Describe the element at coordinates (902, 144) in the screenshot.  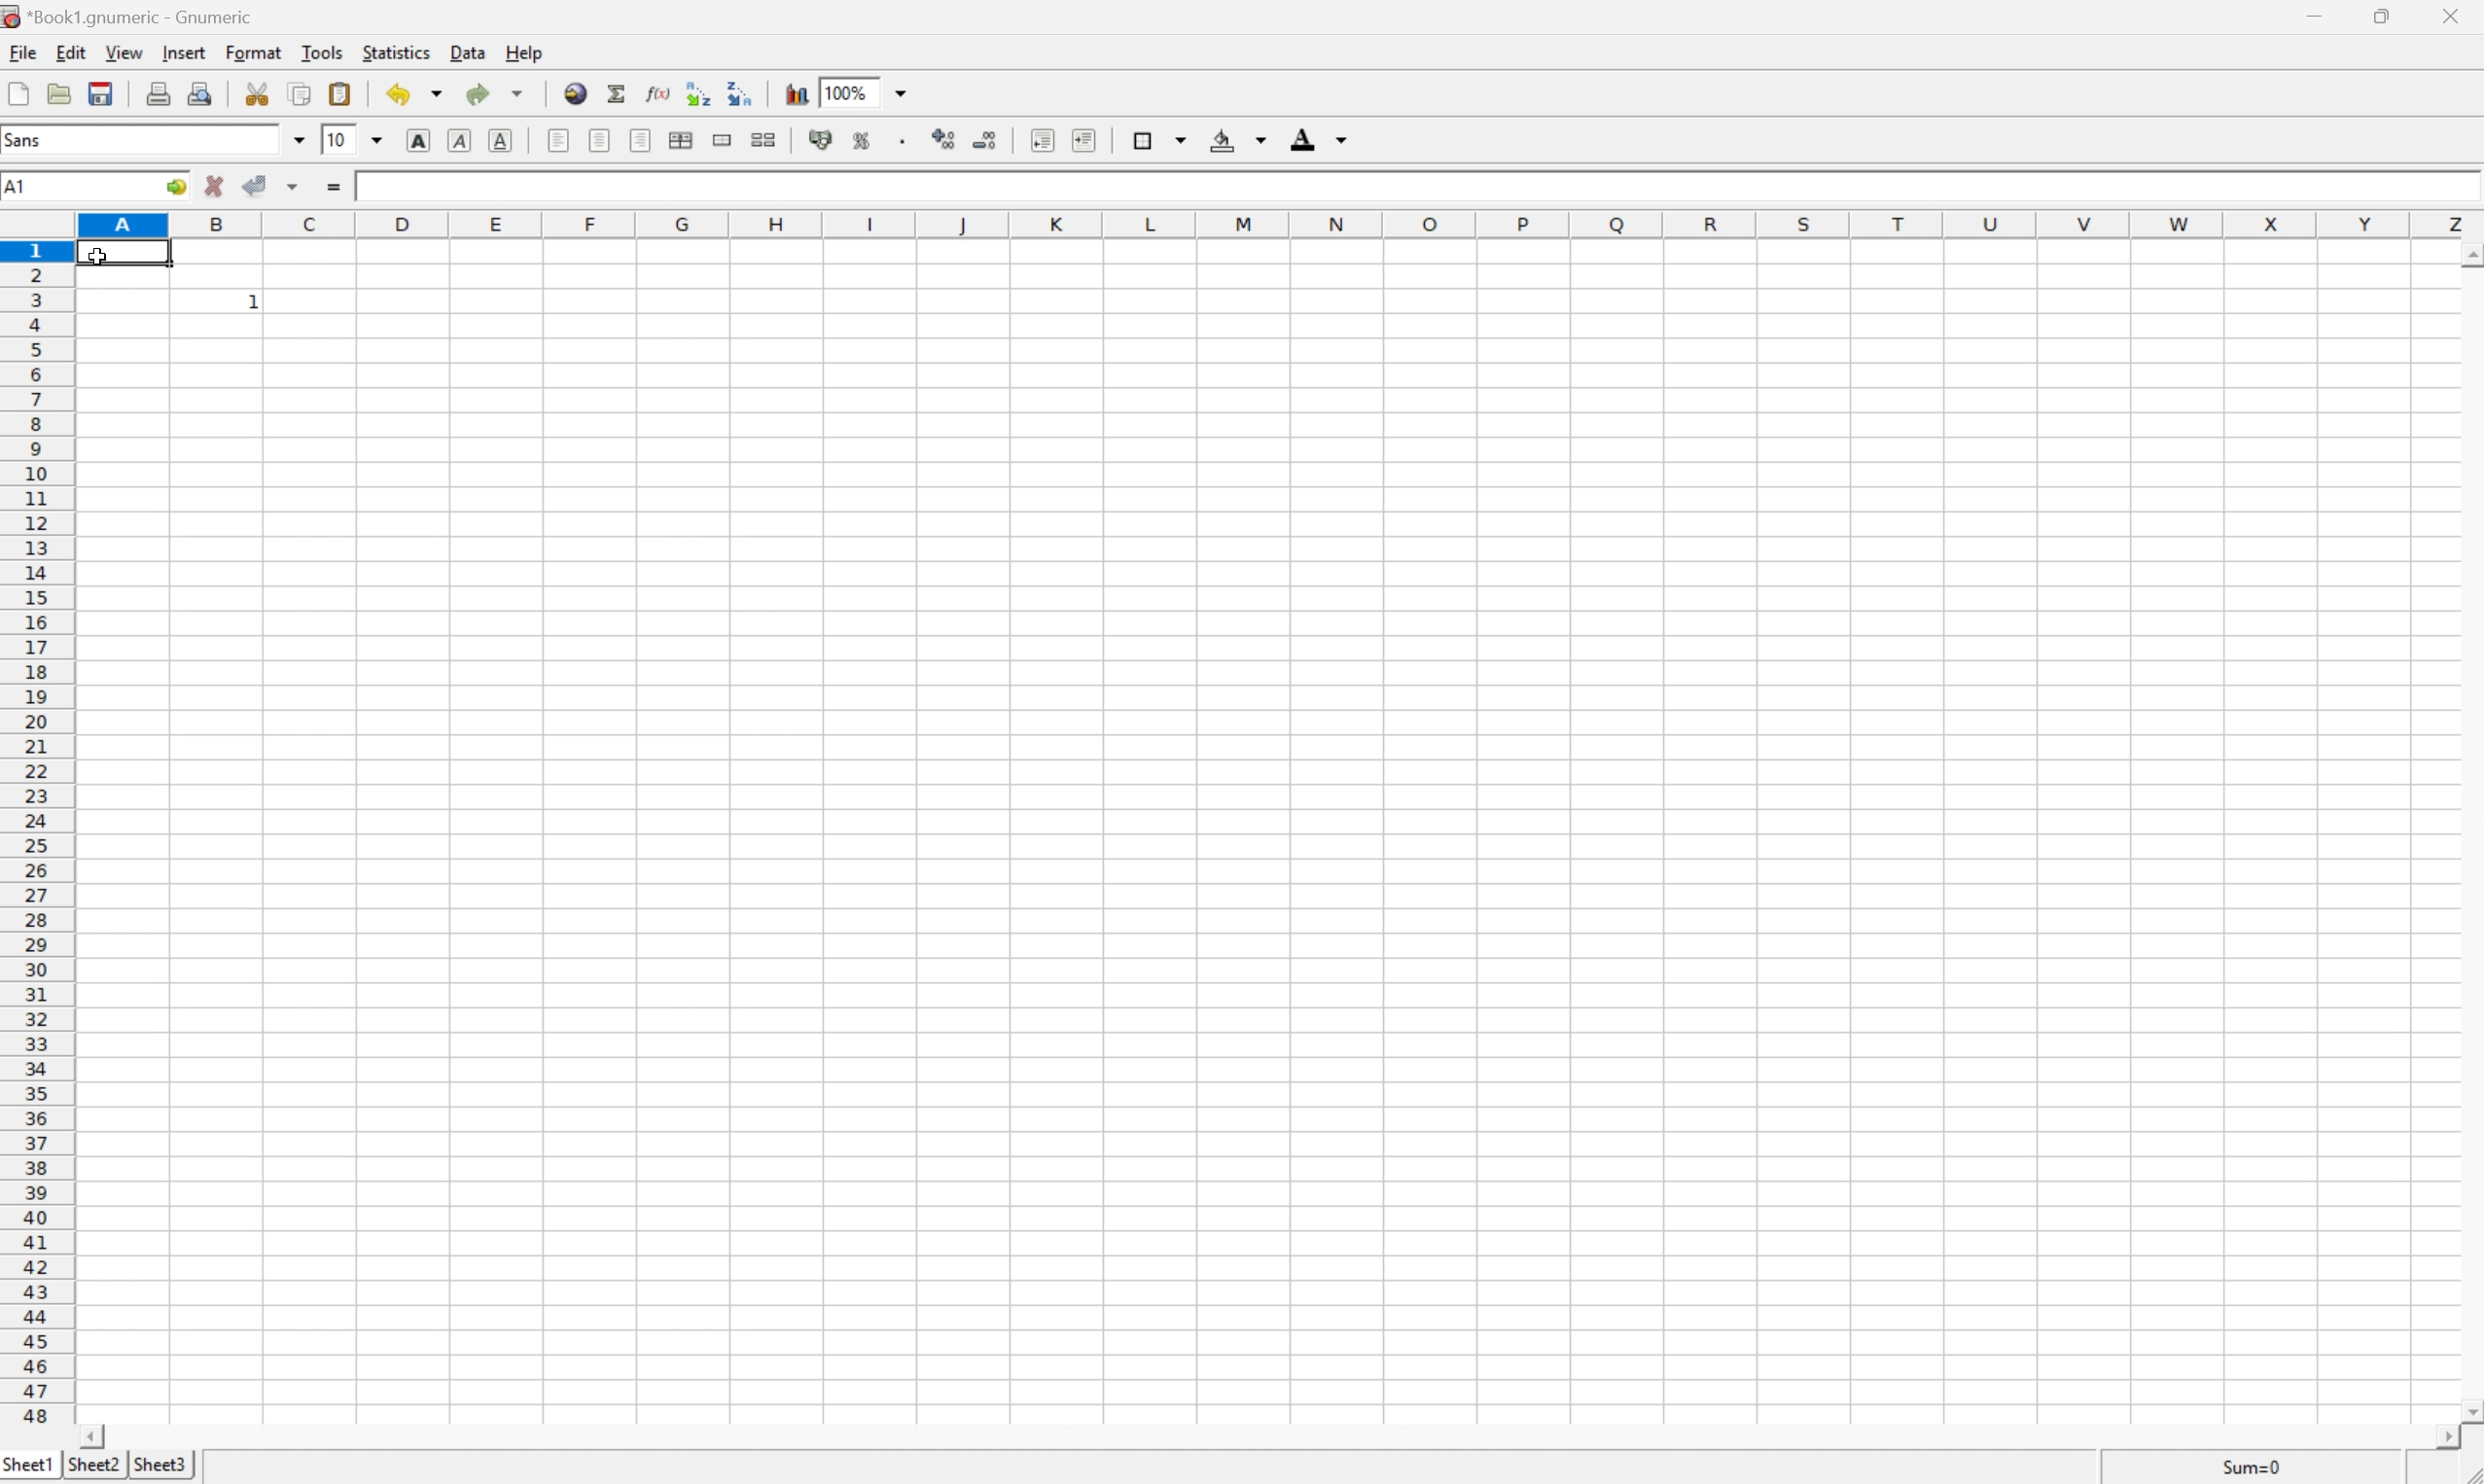
I see `Set the format of the selected cells to include a thousands separator` at that location.